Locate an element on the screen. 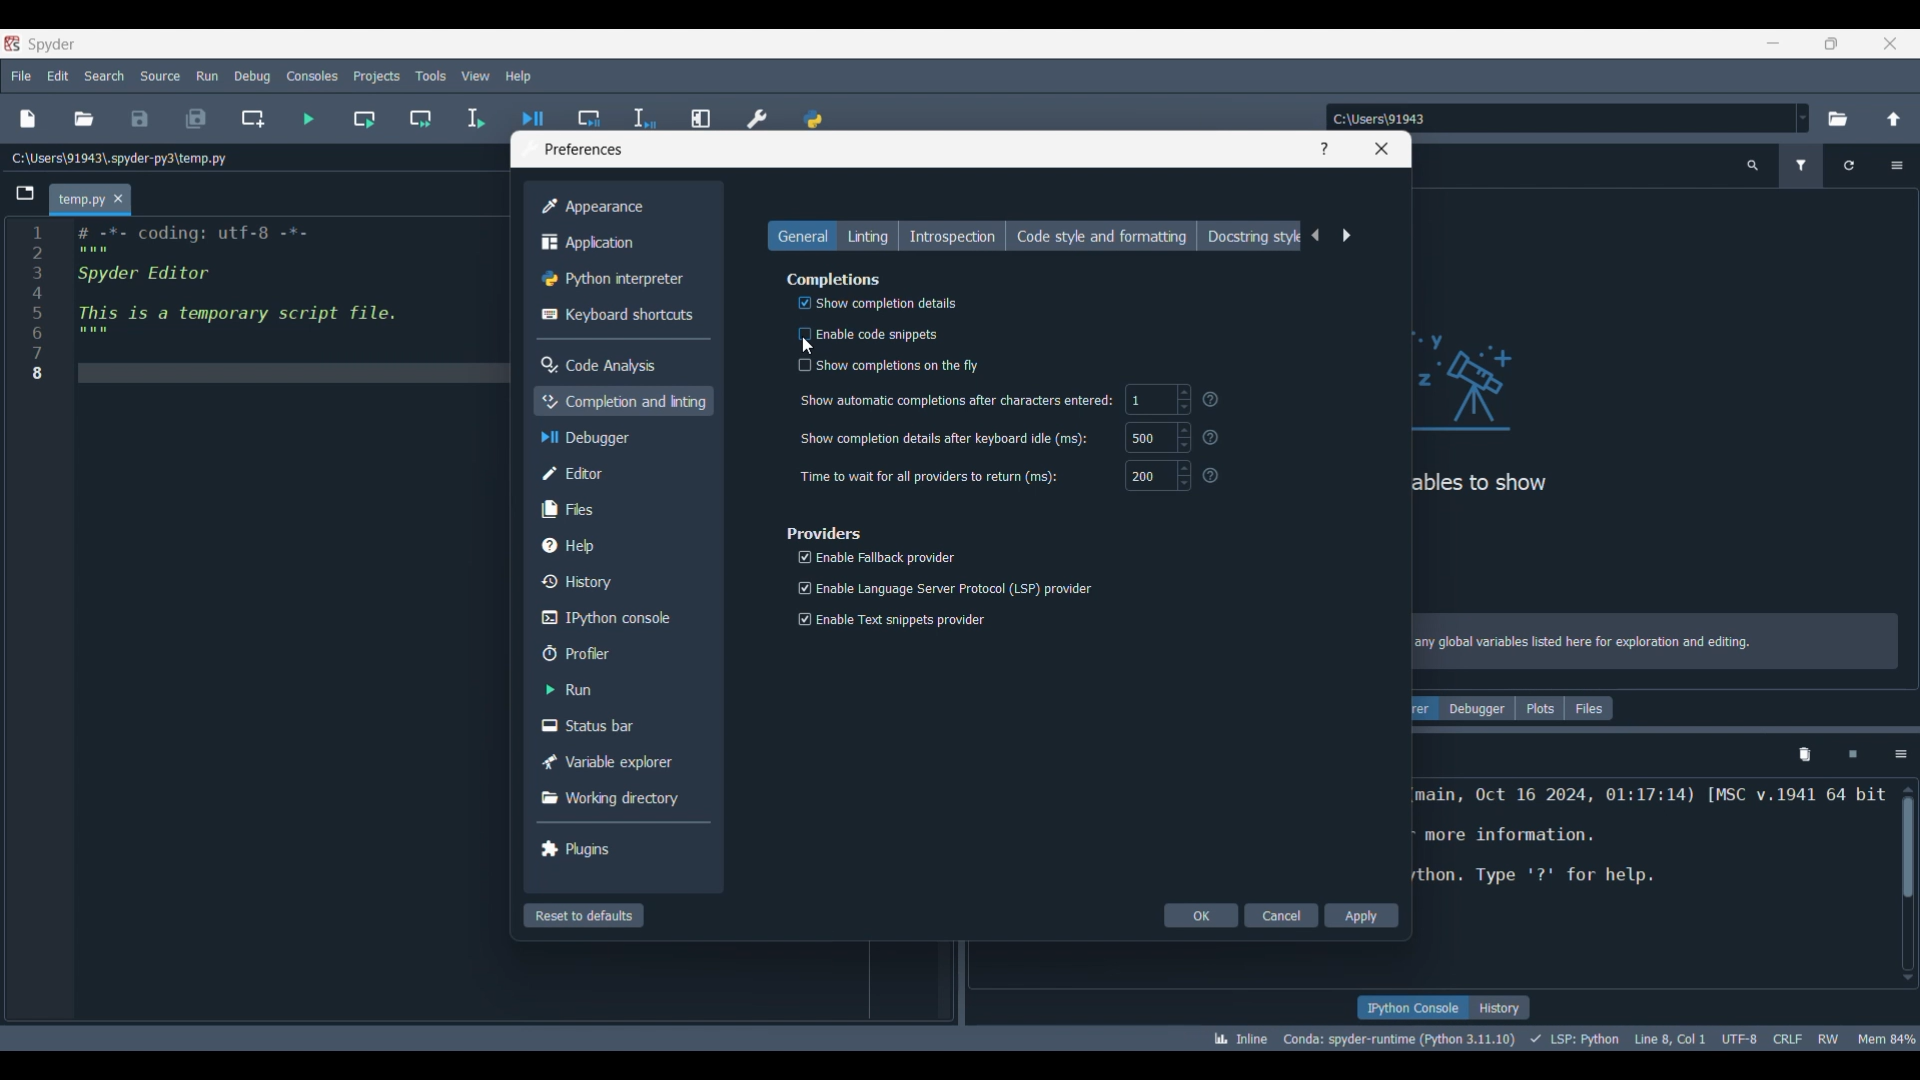  Code style and formatting is located at coordinates (1101, 236).